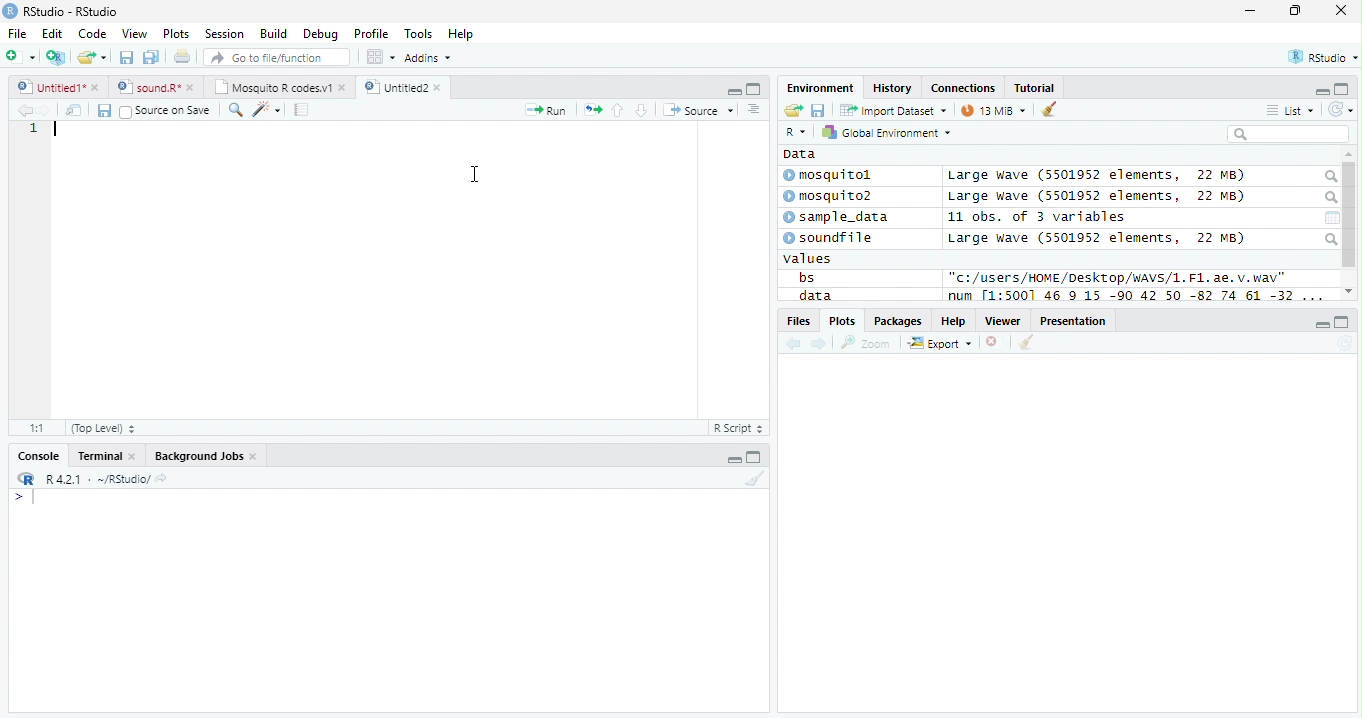 The height and width of the screenshot is (718, 1362). What do you see at coordinates (798, 132) in the screenshot?
I see `R` at bounding box center [798, 132].